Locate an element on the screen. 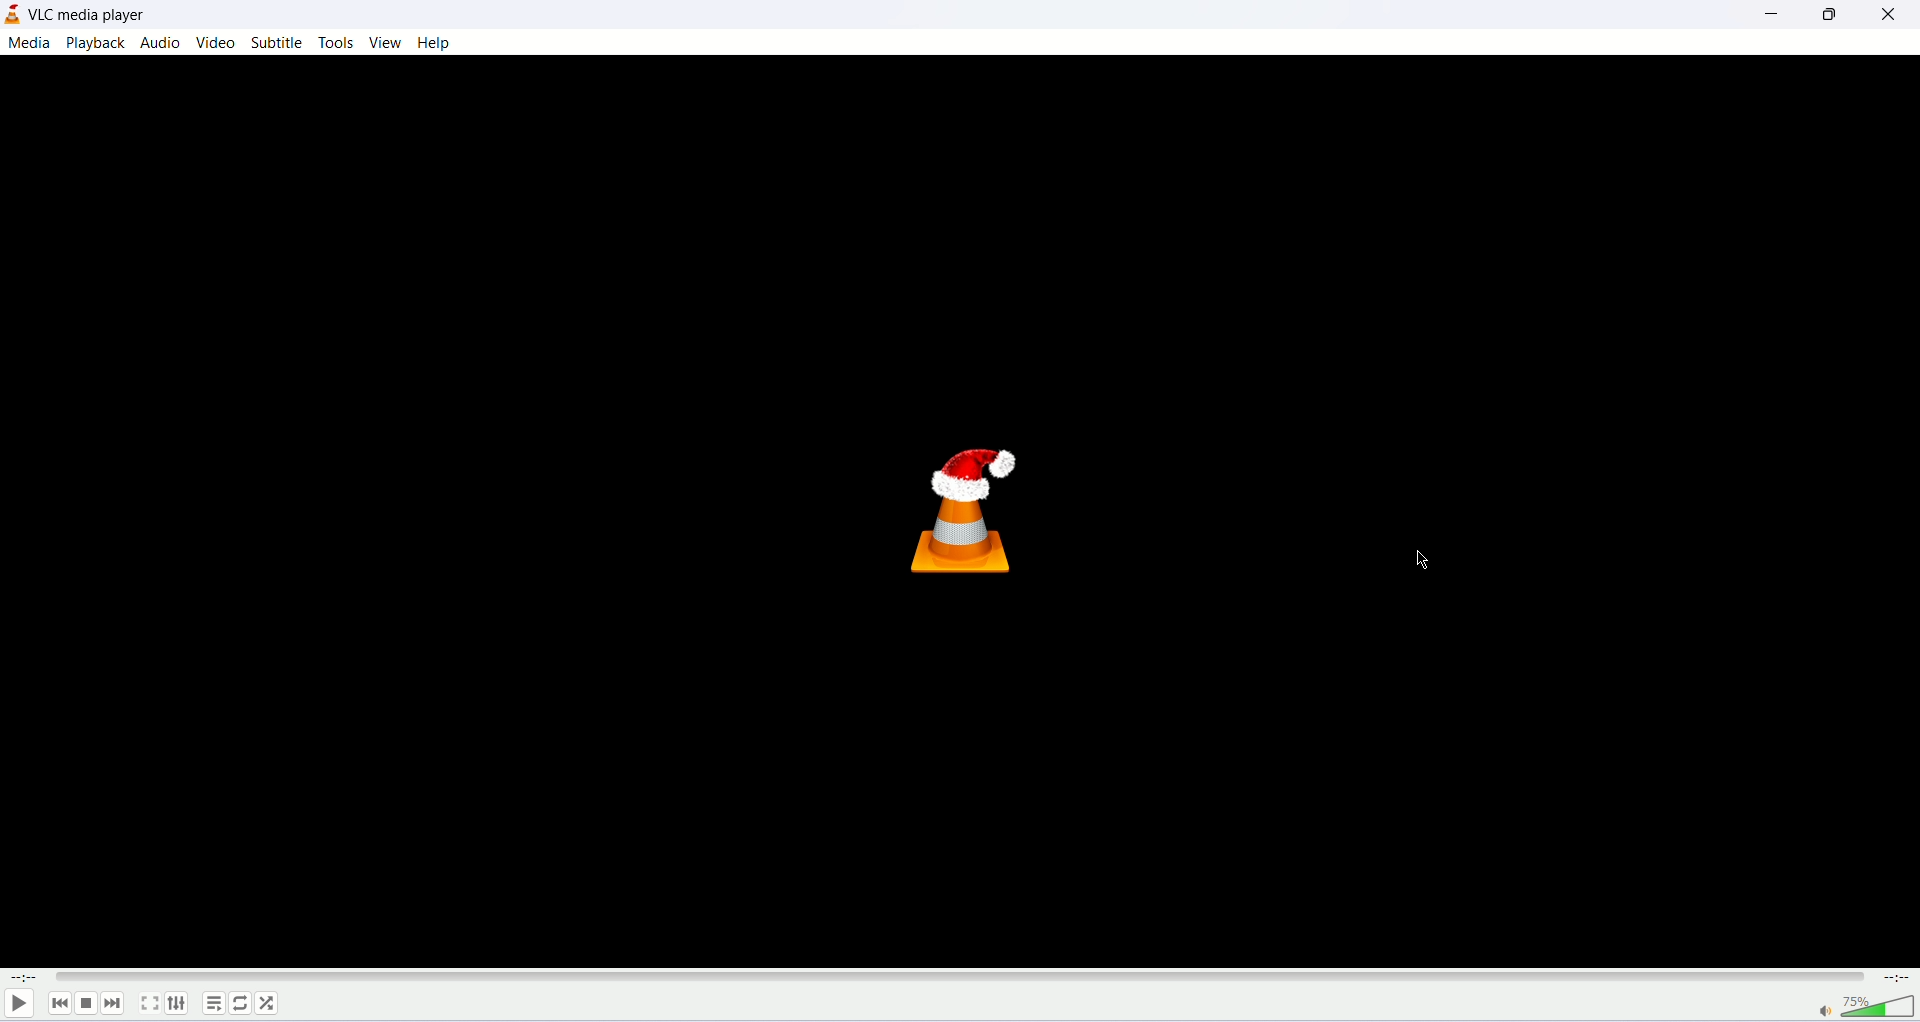 The width and height of the screenshot is (1920, 1022). next is located at coordinates (115, 1007).